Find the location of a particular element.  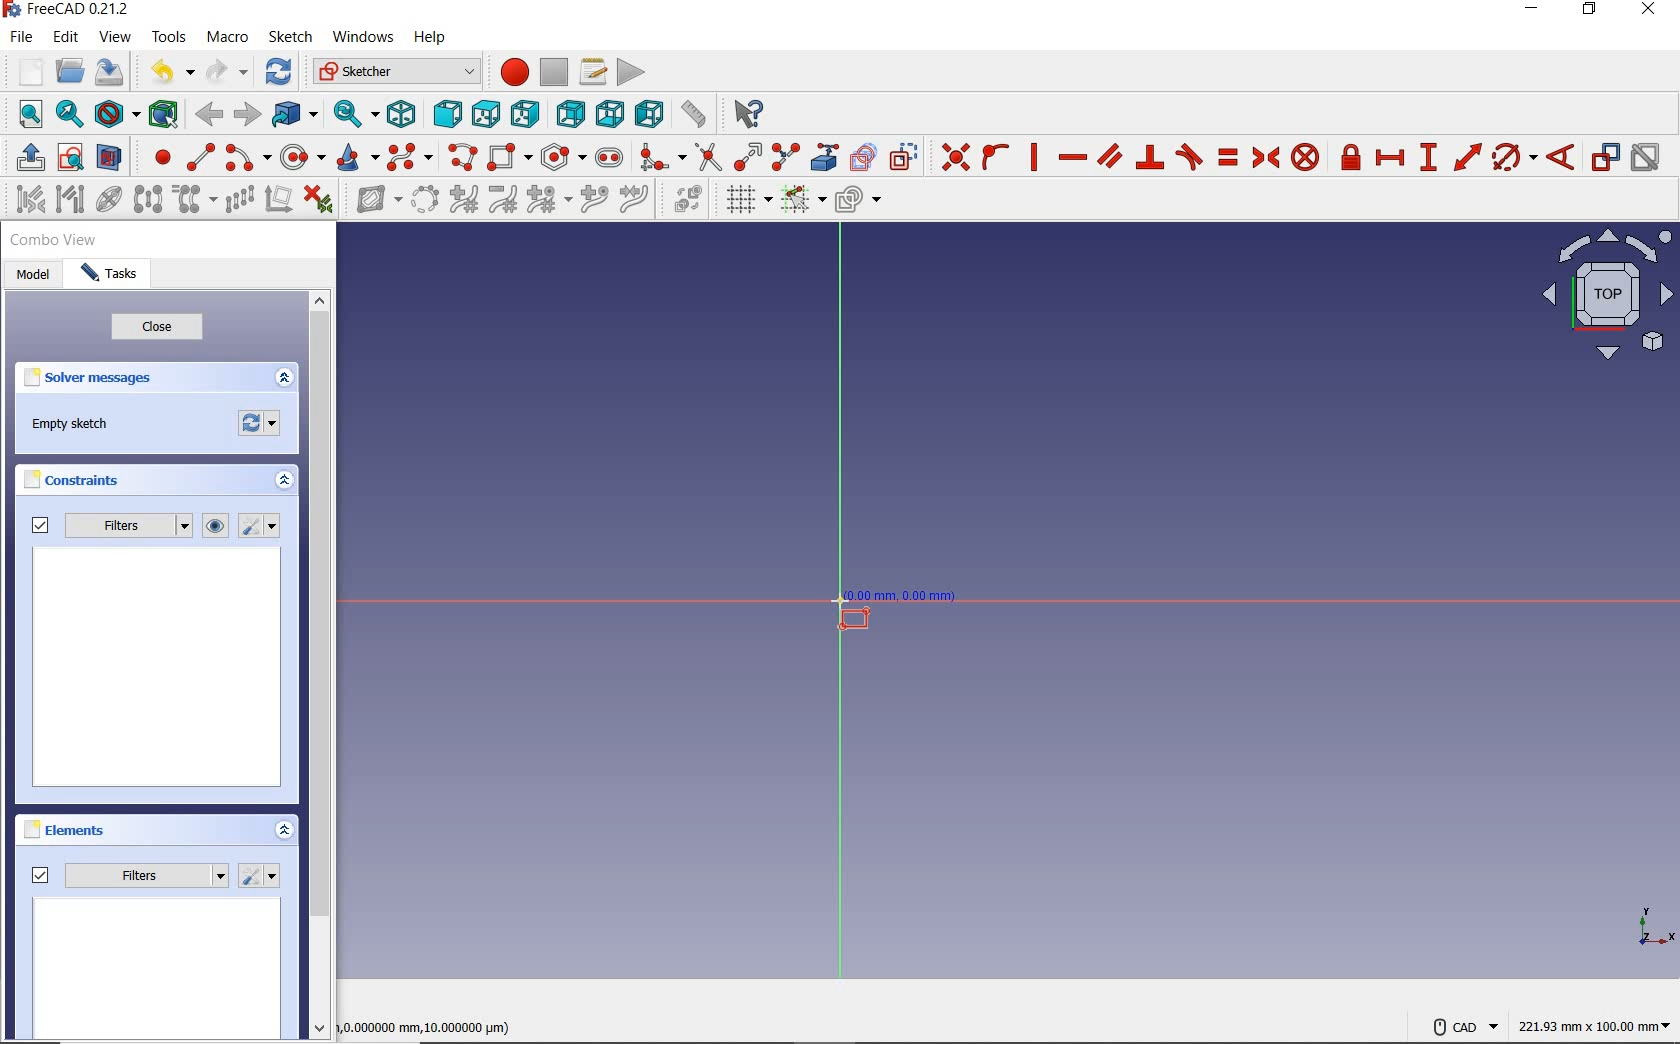

undo is located at coordinates (163, 72).